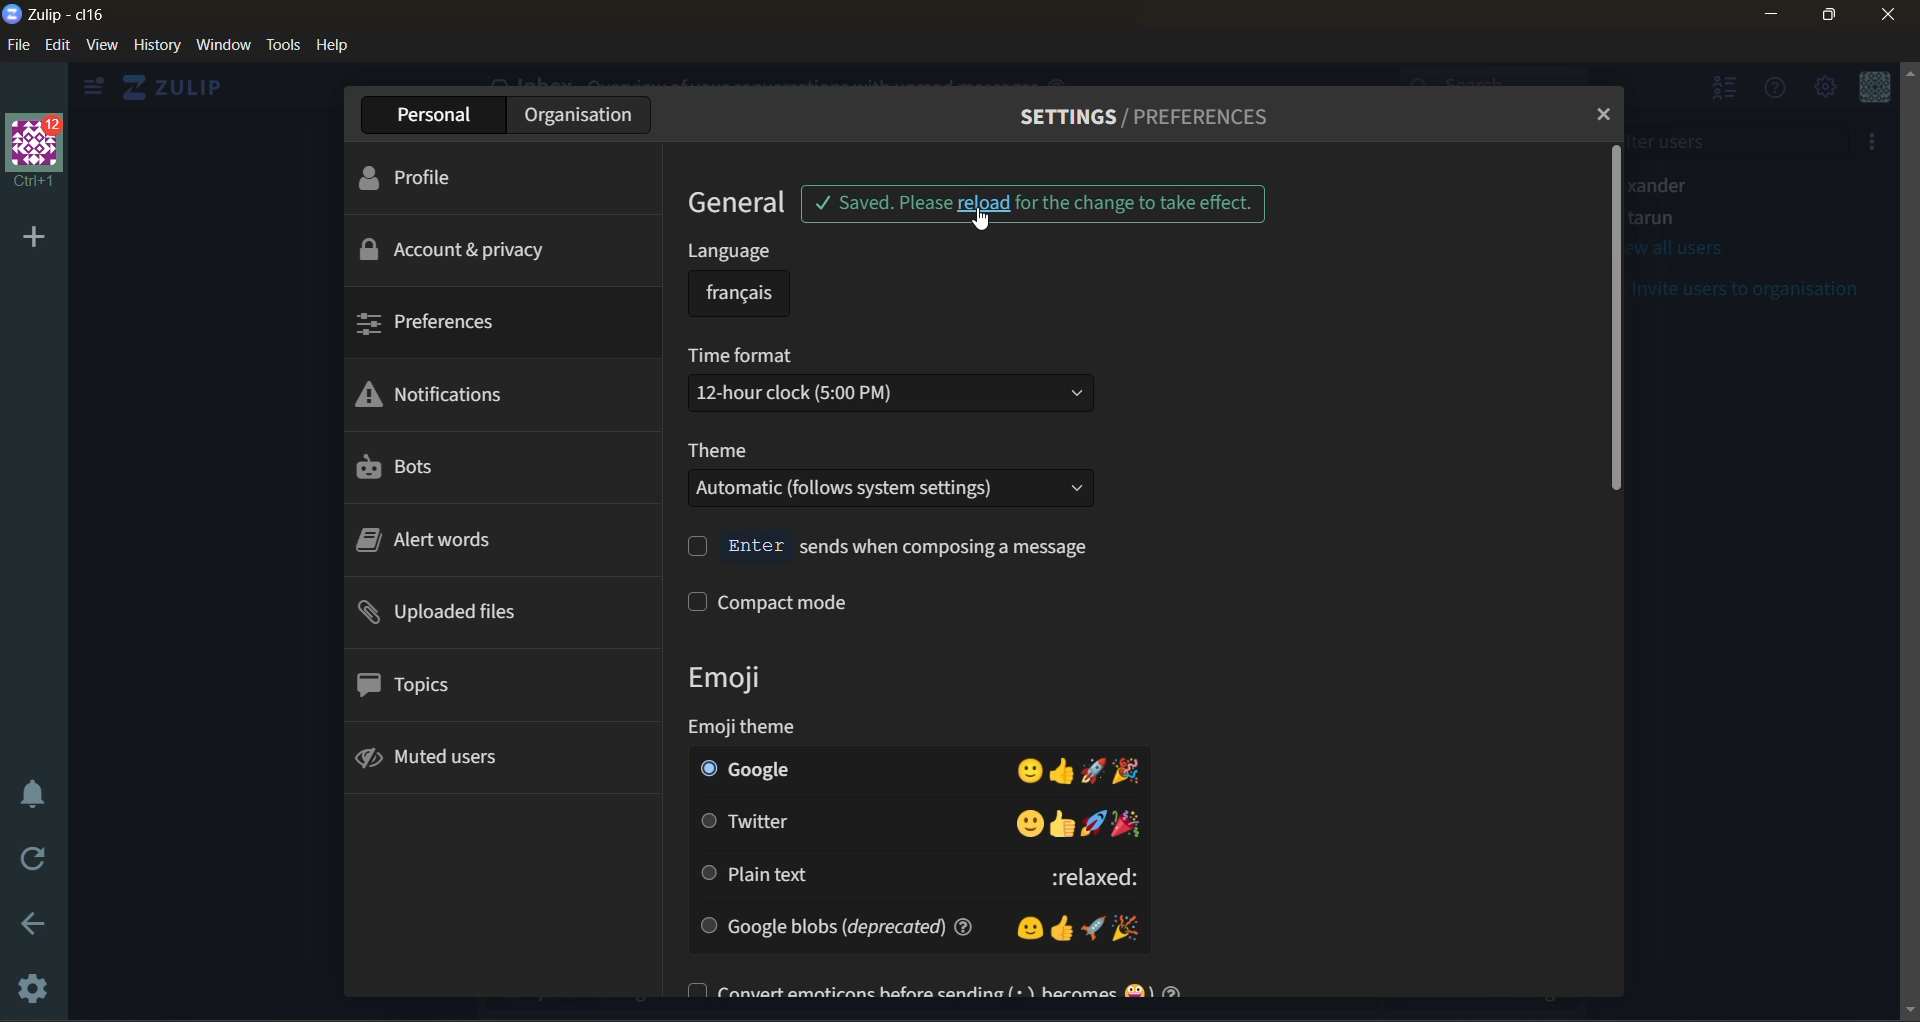 Image resolution: width=1920 pixels, height=1022 pixels. I want to click on organization, so click(594, 113).